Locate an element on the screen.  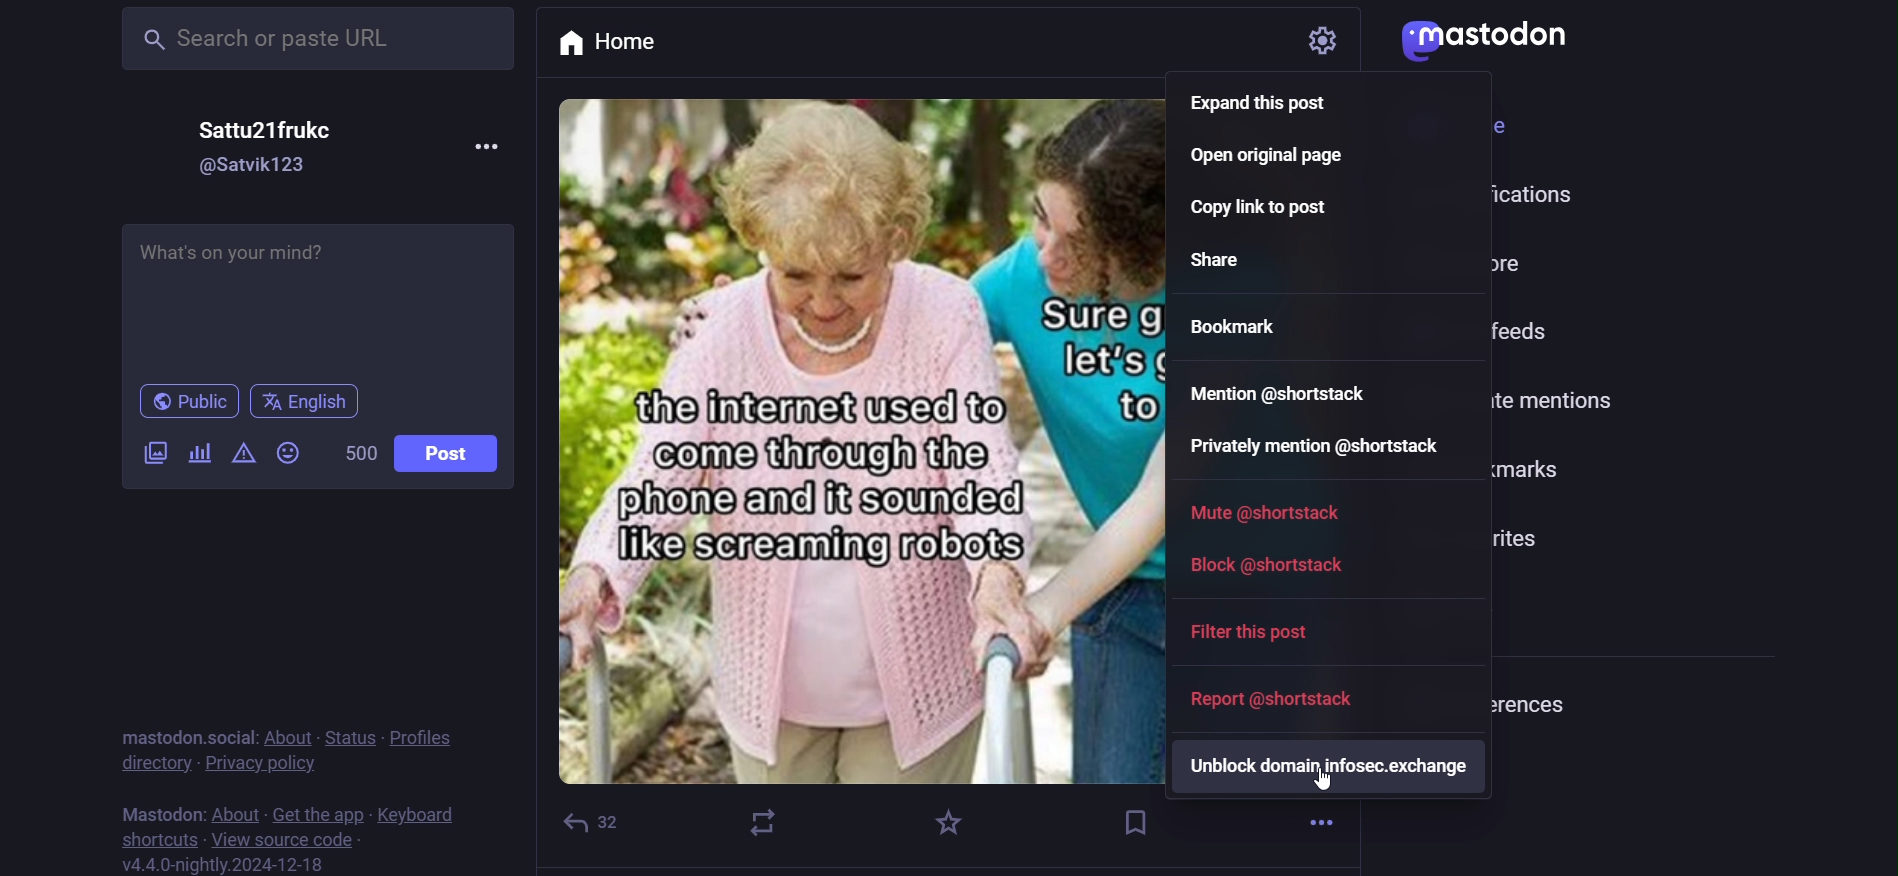
english is located at coordinates (308, 400).